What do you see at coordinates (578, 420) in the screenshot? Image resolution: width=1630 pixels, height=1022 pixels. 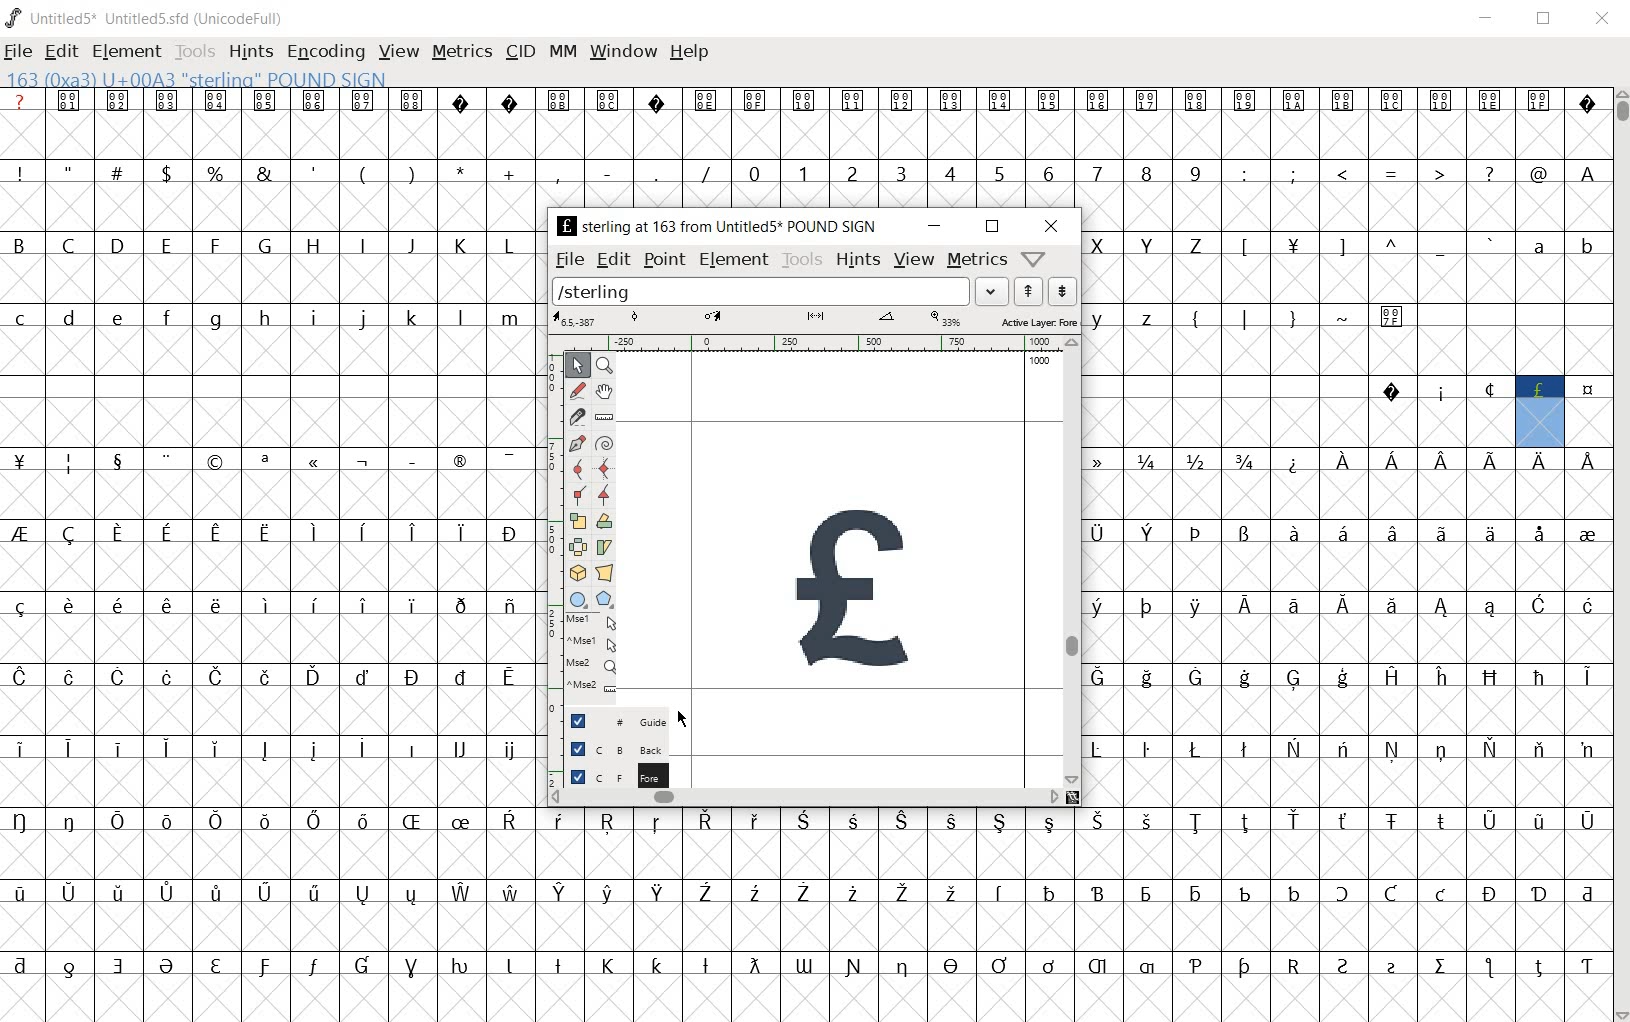 I see `knife` at bounding box center [578, 420].